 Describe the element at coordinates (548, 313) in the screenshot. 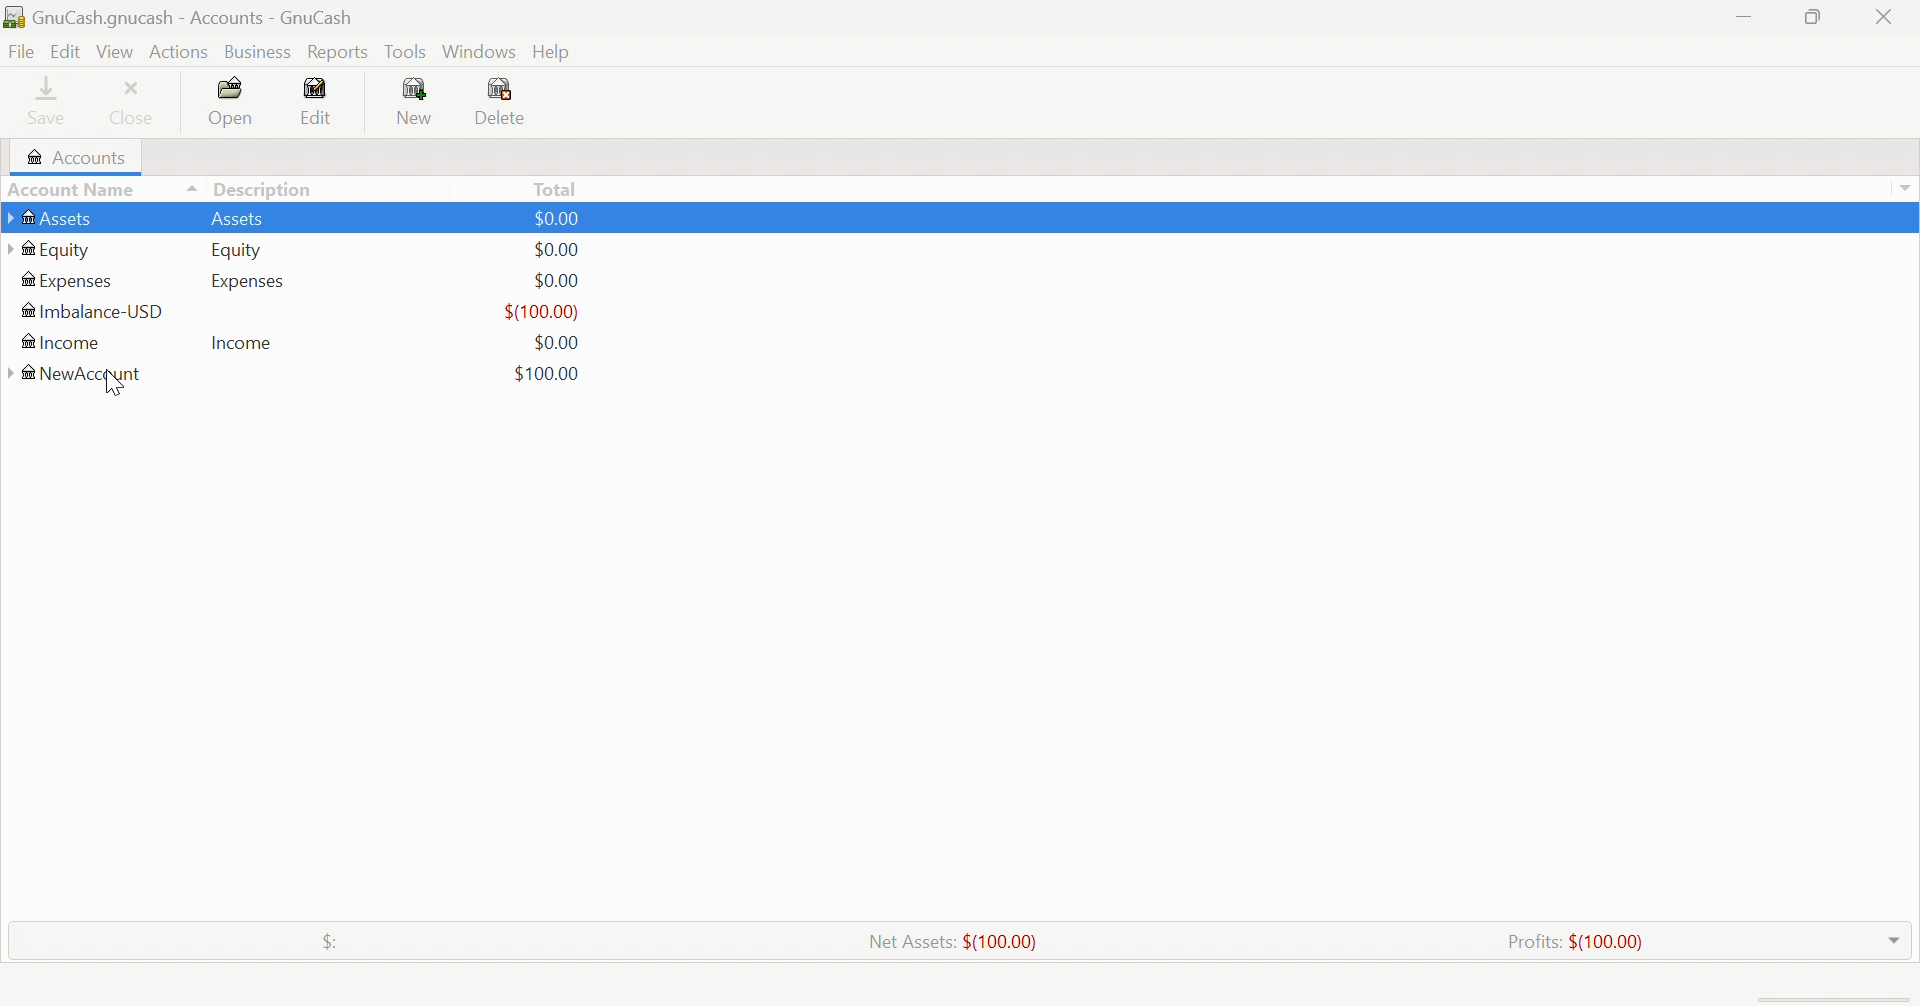

I see `$(0.00)` at that location.